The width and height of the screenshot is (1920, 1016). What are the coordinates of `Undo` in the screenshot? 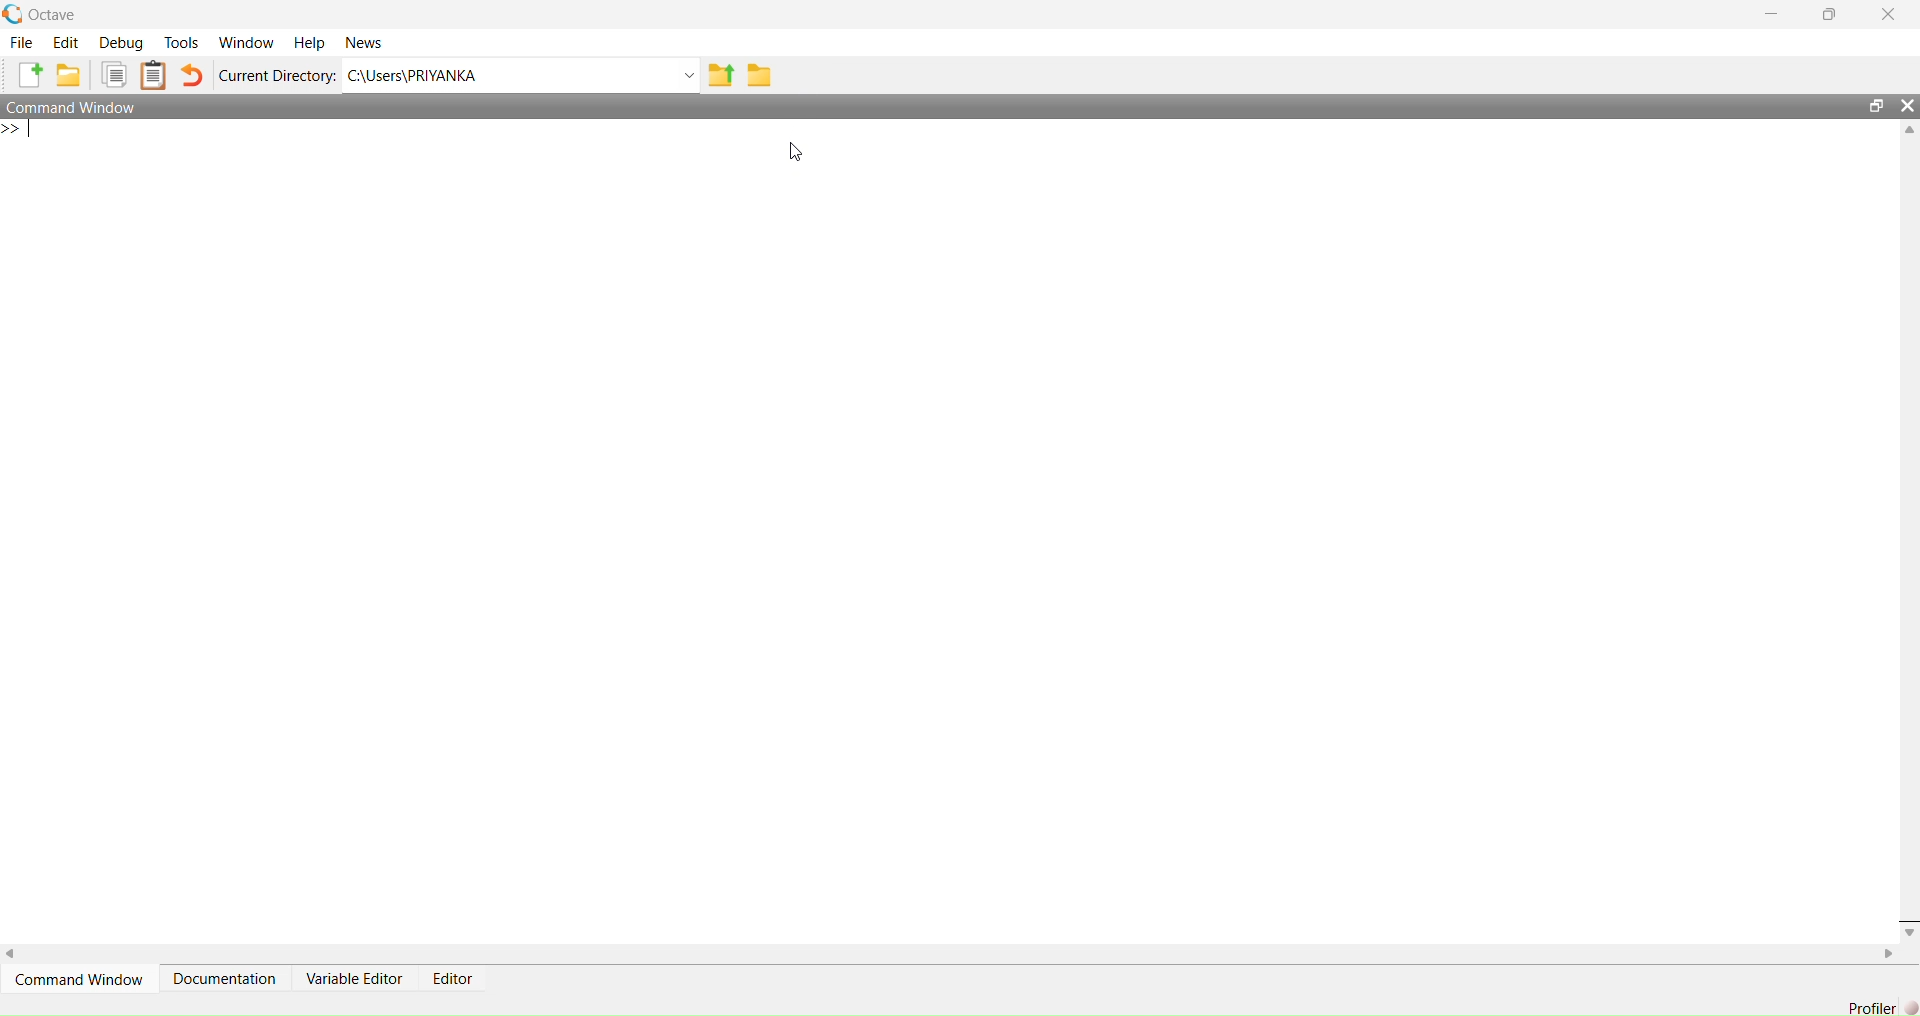 It's located at (193, 76).